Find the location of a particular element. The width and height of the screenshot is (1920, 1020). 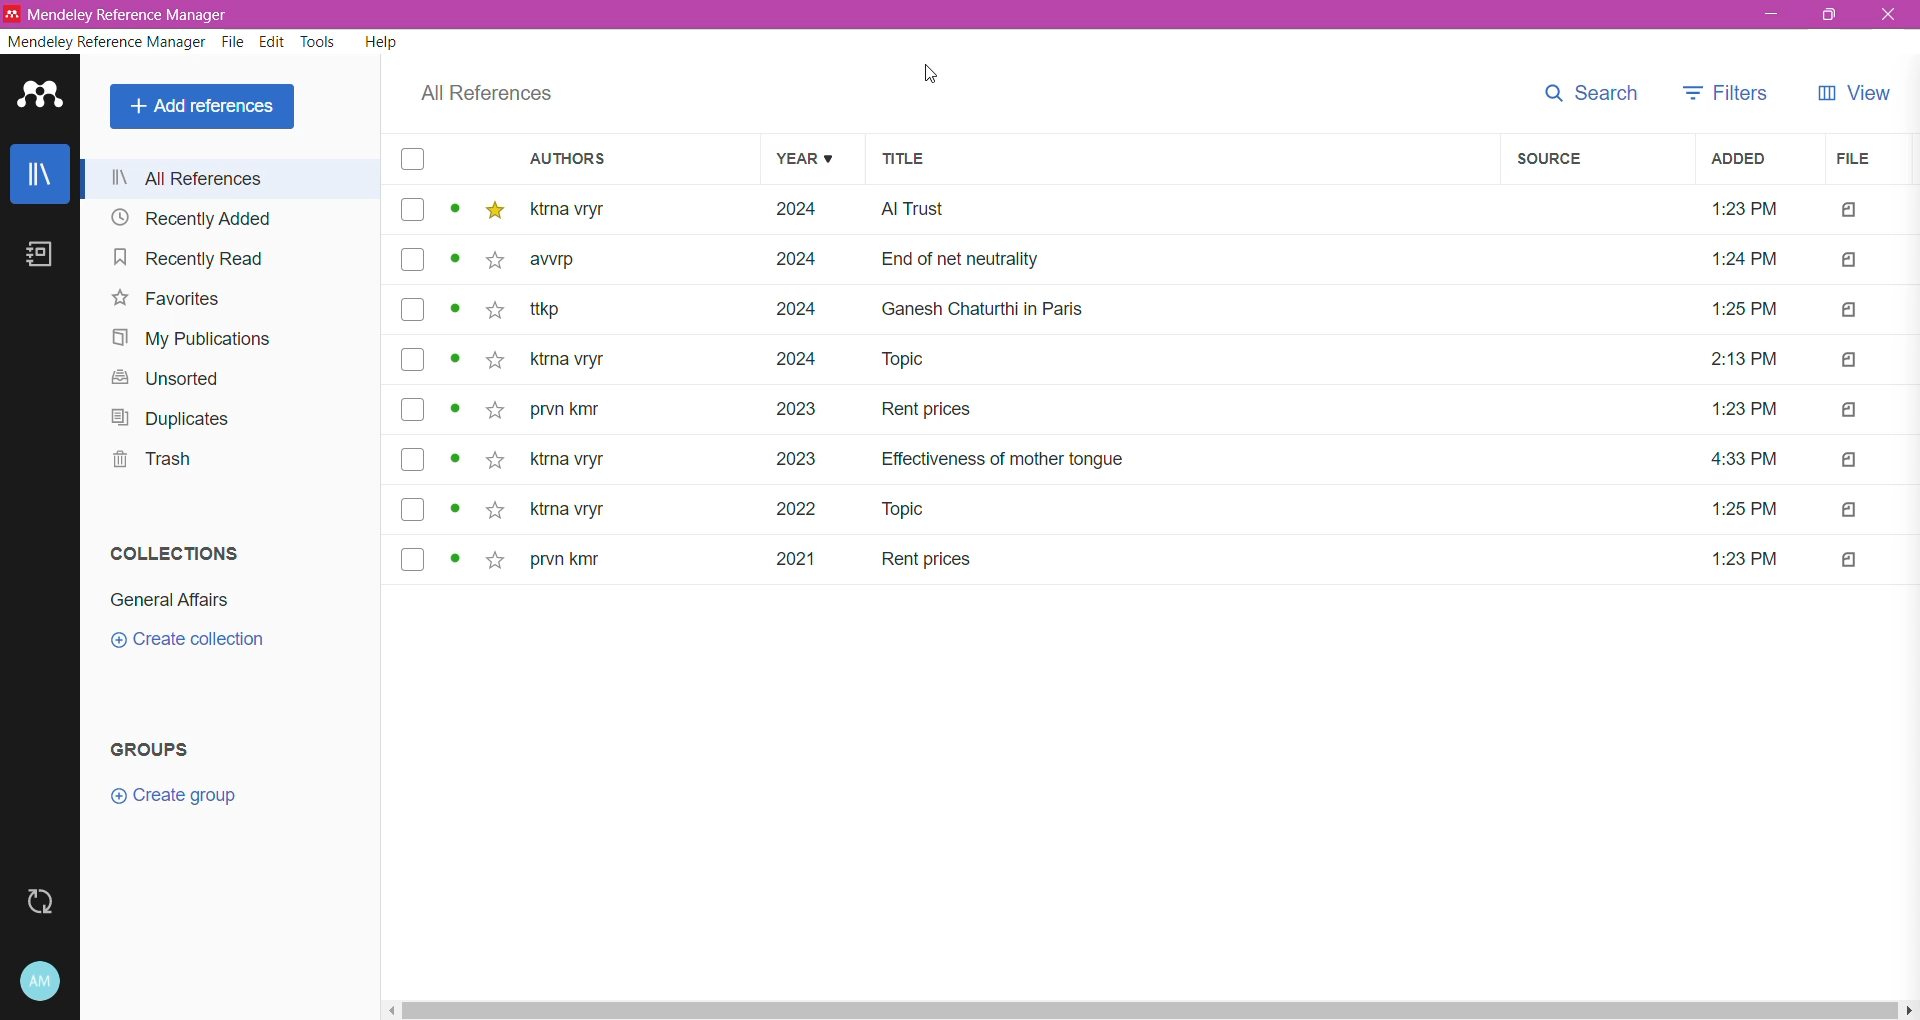

AI trust is located at coordinates (914, 209).